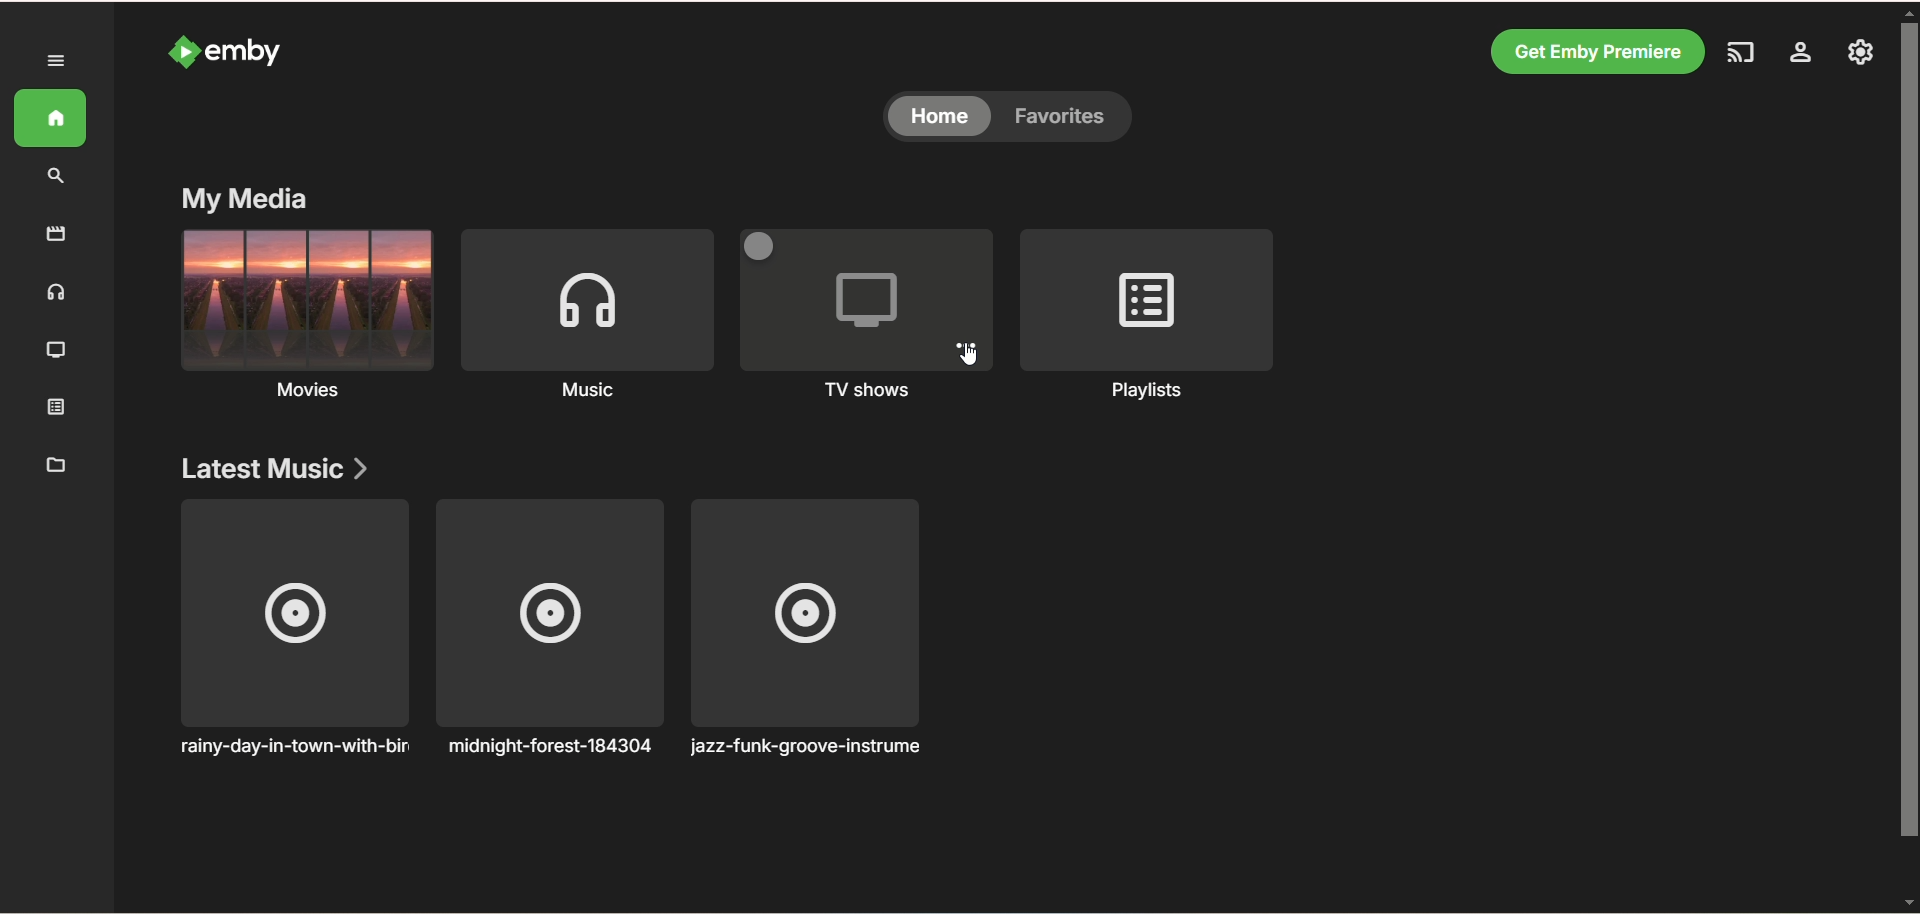 This screenshot has width=1920, height=914. Describe the element at coordinates (1908, 455) in the screenshot. I see `vertical scroll bar` at that location.